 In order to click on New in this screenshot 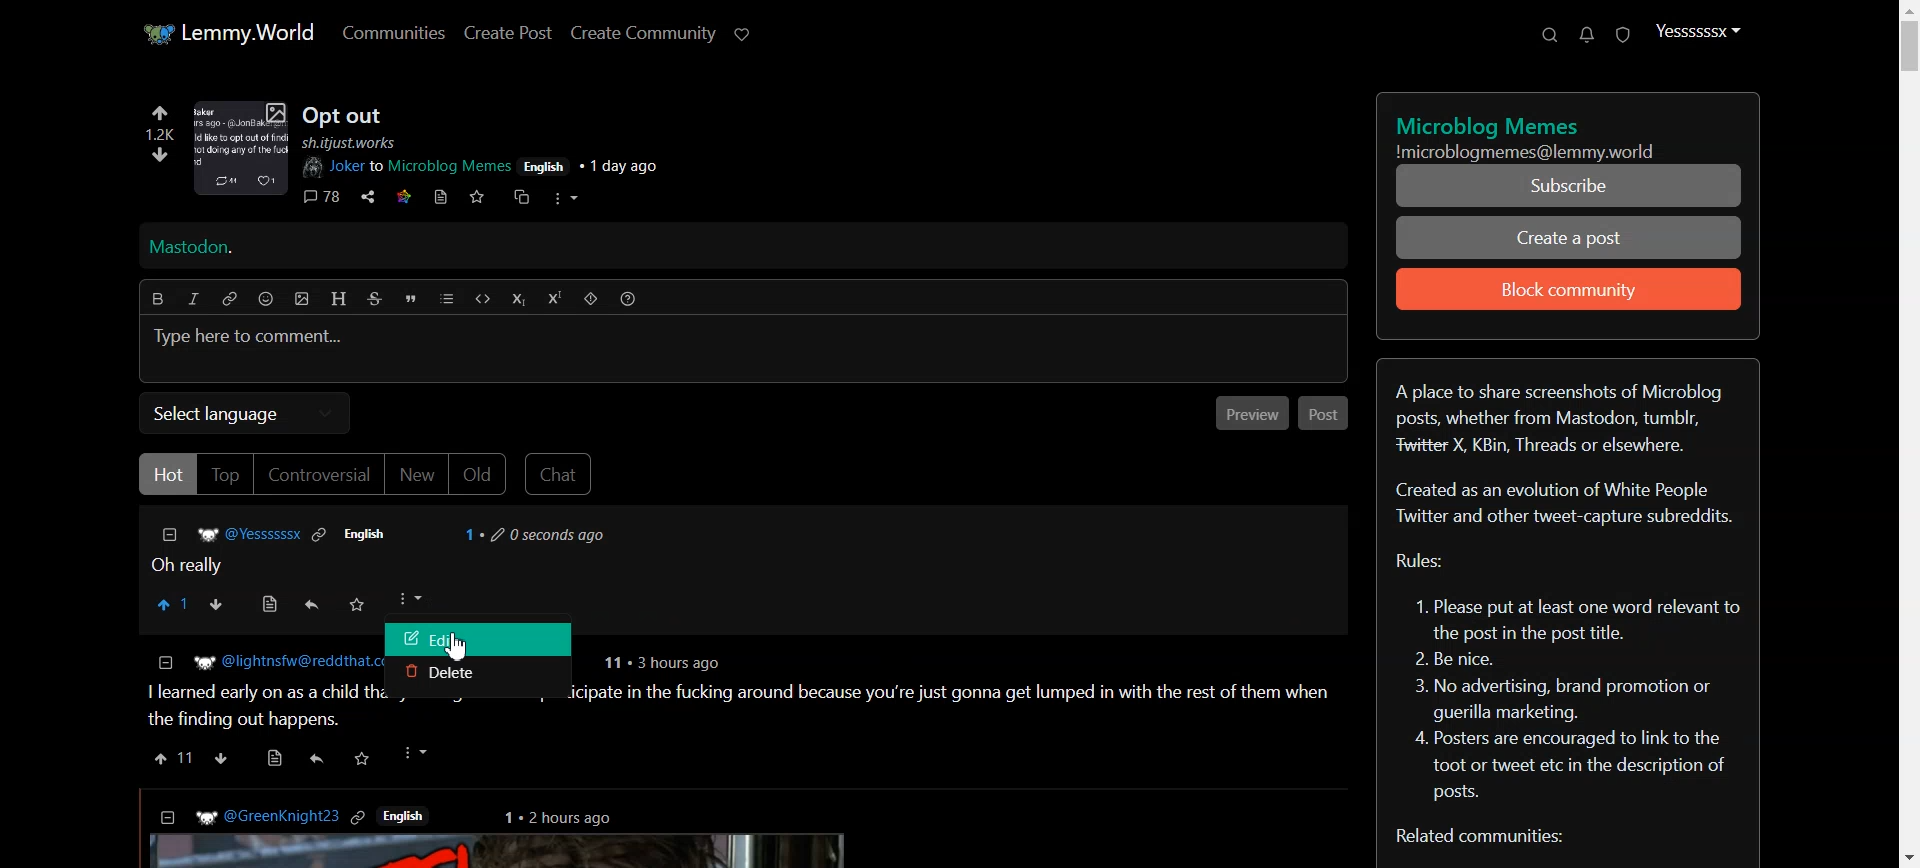, I will do `click(417, 475)`.